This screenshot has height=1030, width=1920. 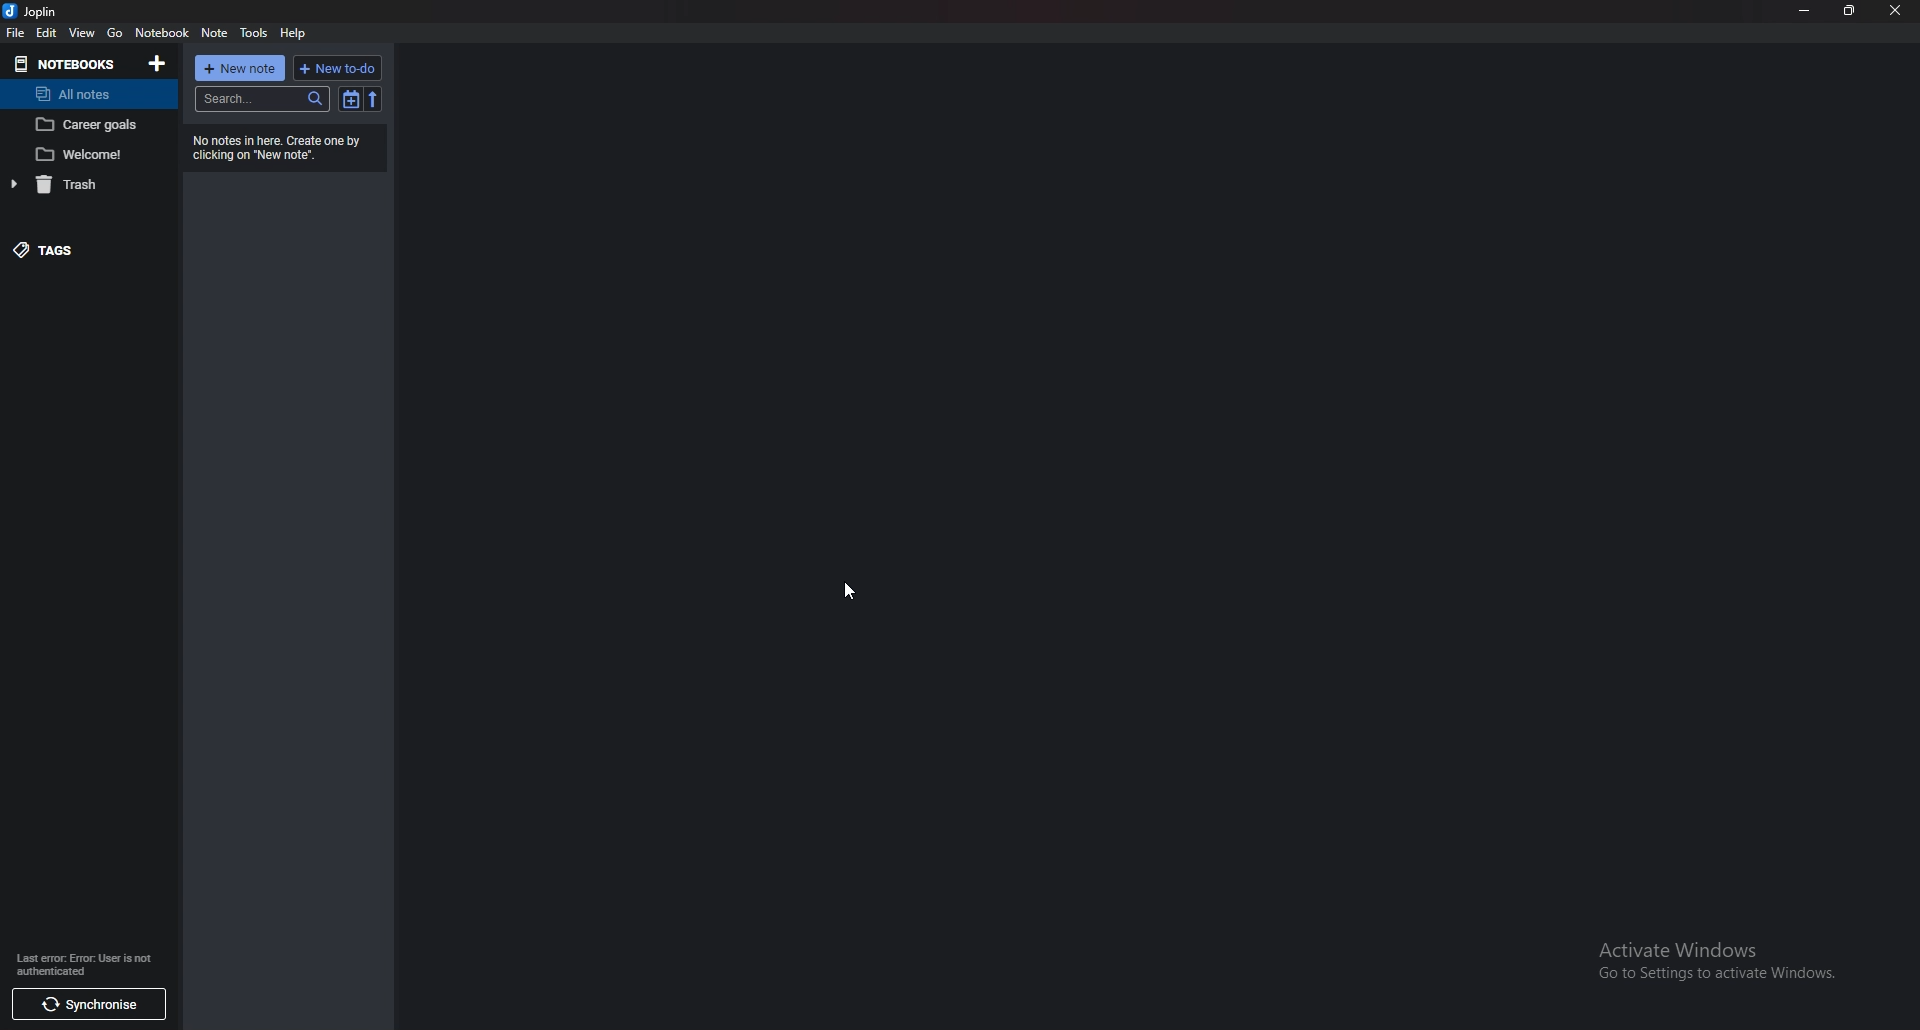 What do you see at coordinates (156, 64) in the screenshot?
I see `add notebook` at bounding box center [156, 64].